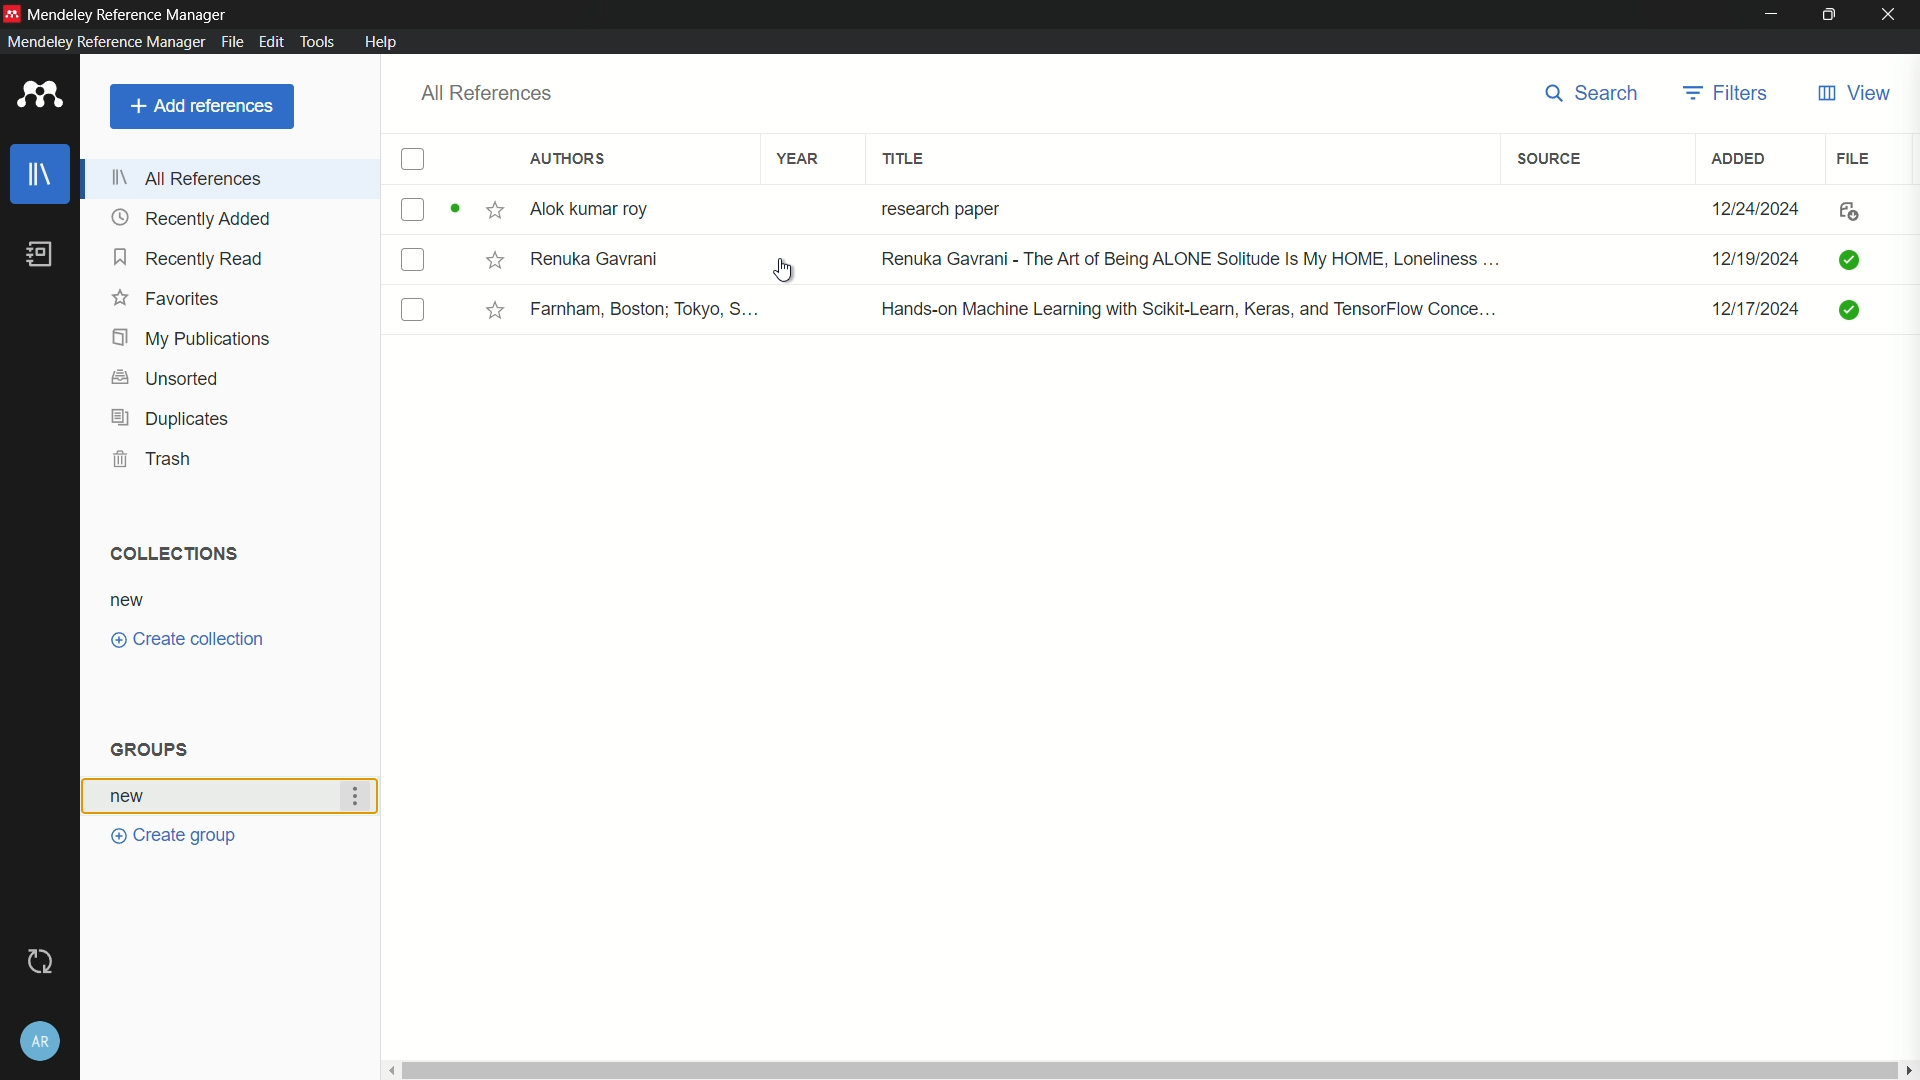 The height and width of the screenshot is (1080, 1920). What do you see at coordinates (798, 158) in the screenshot?
I see `year` at bounding box center [798, 158].